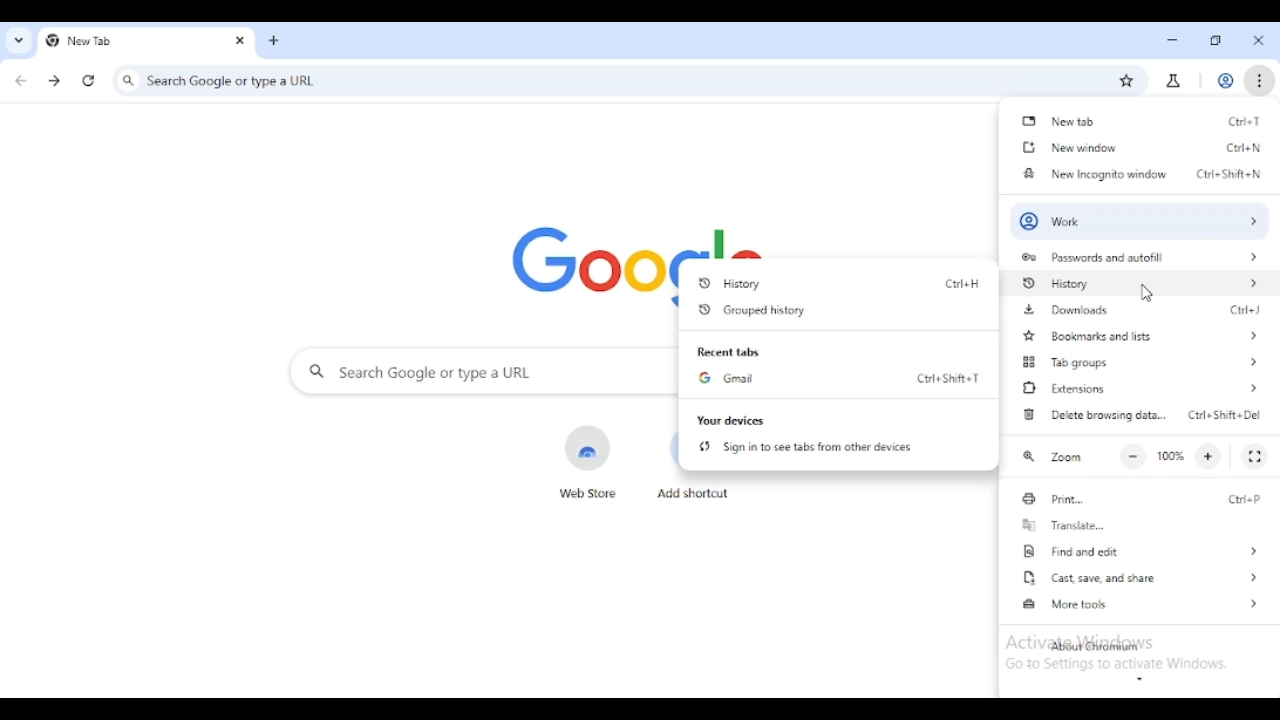 The height and width of the screenshot is (720, 1280). What do you see at coordinates (1059, 499) in the screenshot?
I see `print` at bounding box center [1059, 499].